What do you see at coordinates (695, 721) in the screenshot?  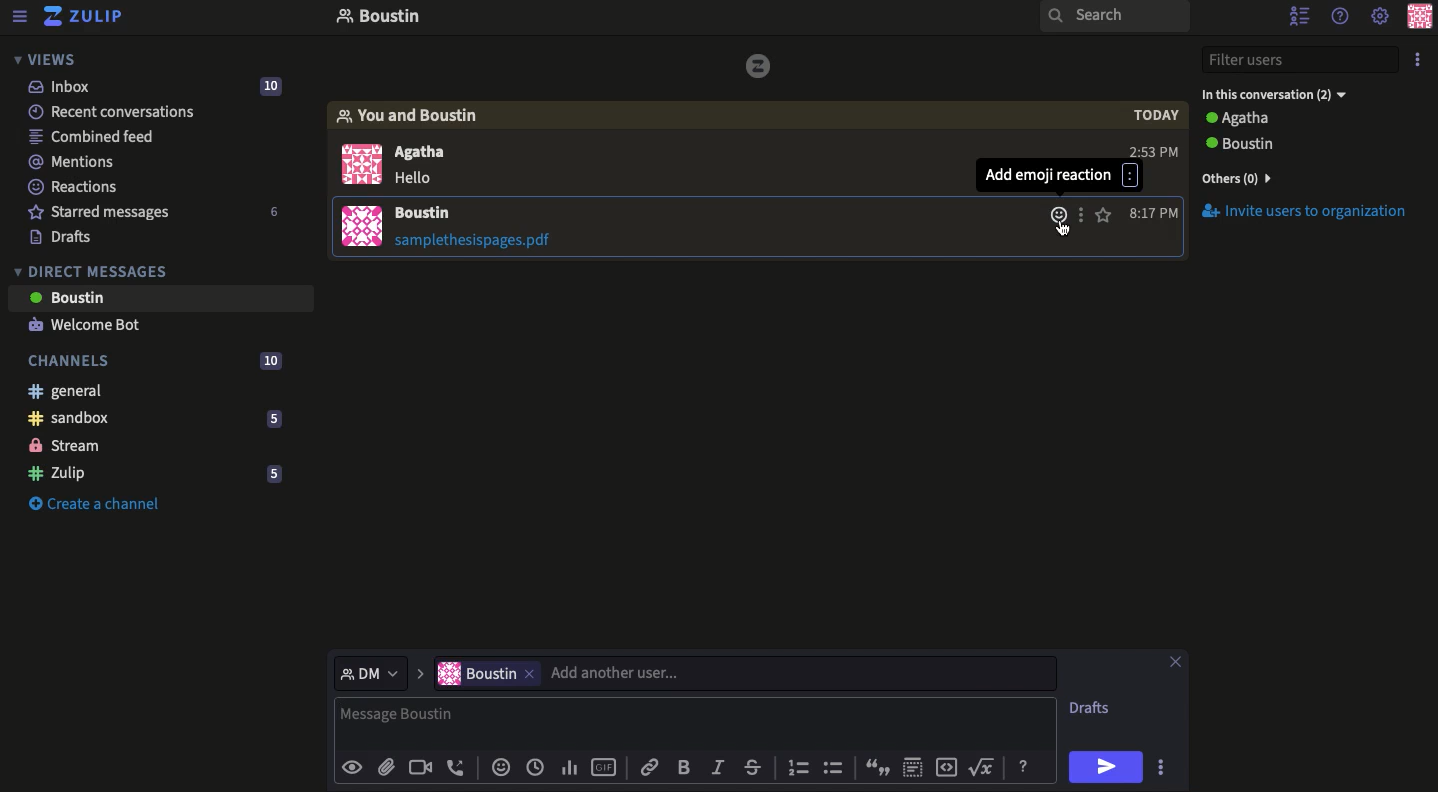 I see `Message` at bounding box center [695, 721].